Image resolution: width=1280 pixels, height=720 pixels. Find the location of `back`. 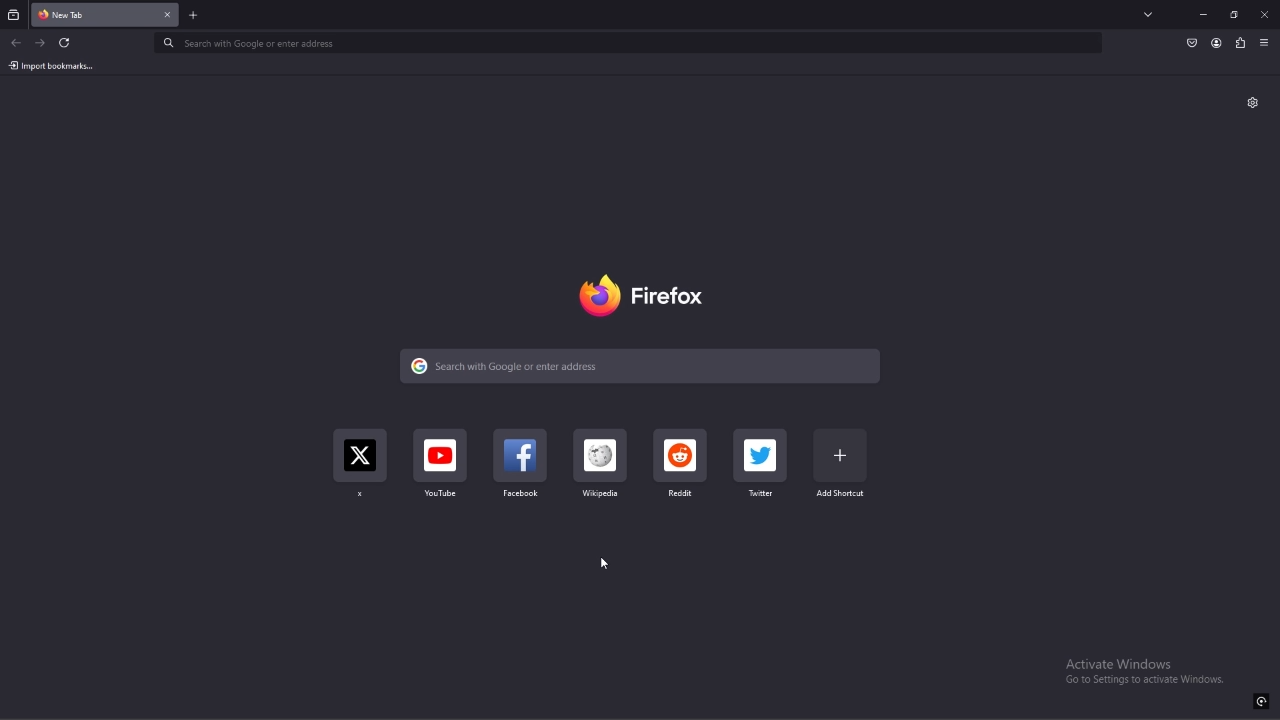

back is located at coordinates (17, 41).